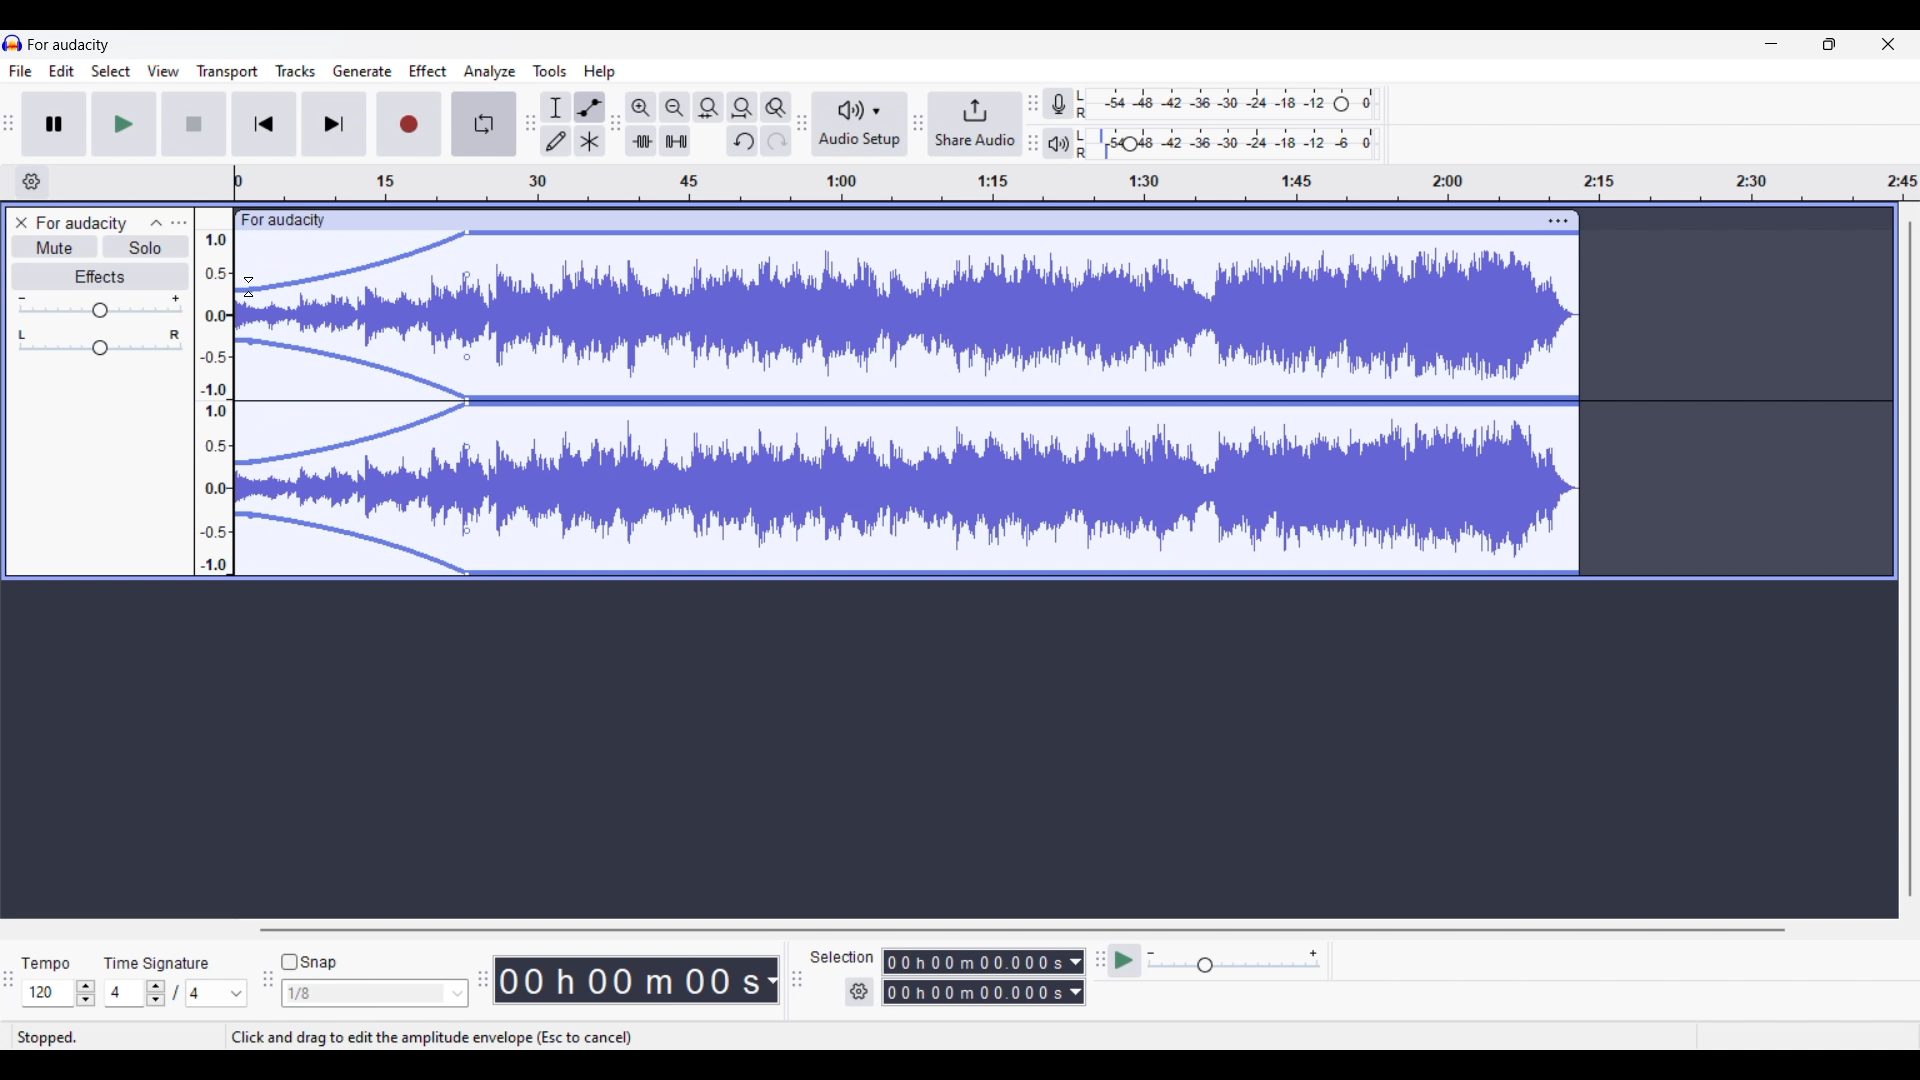  I want to click on Playback speed settings, so click(1234, 960).